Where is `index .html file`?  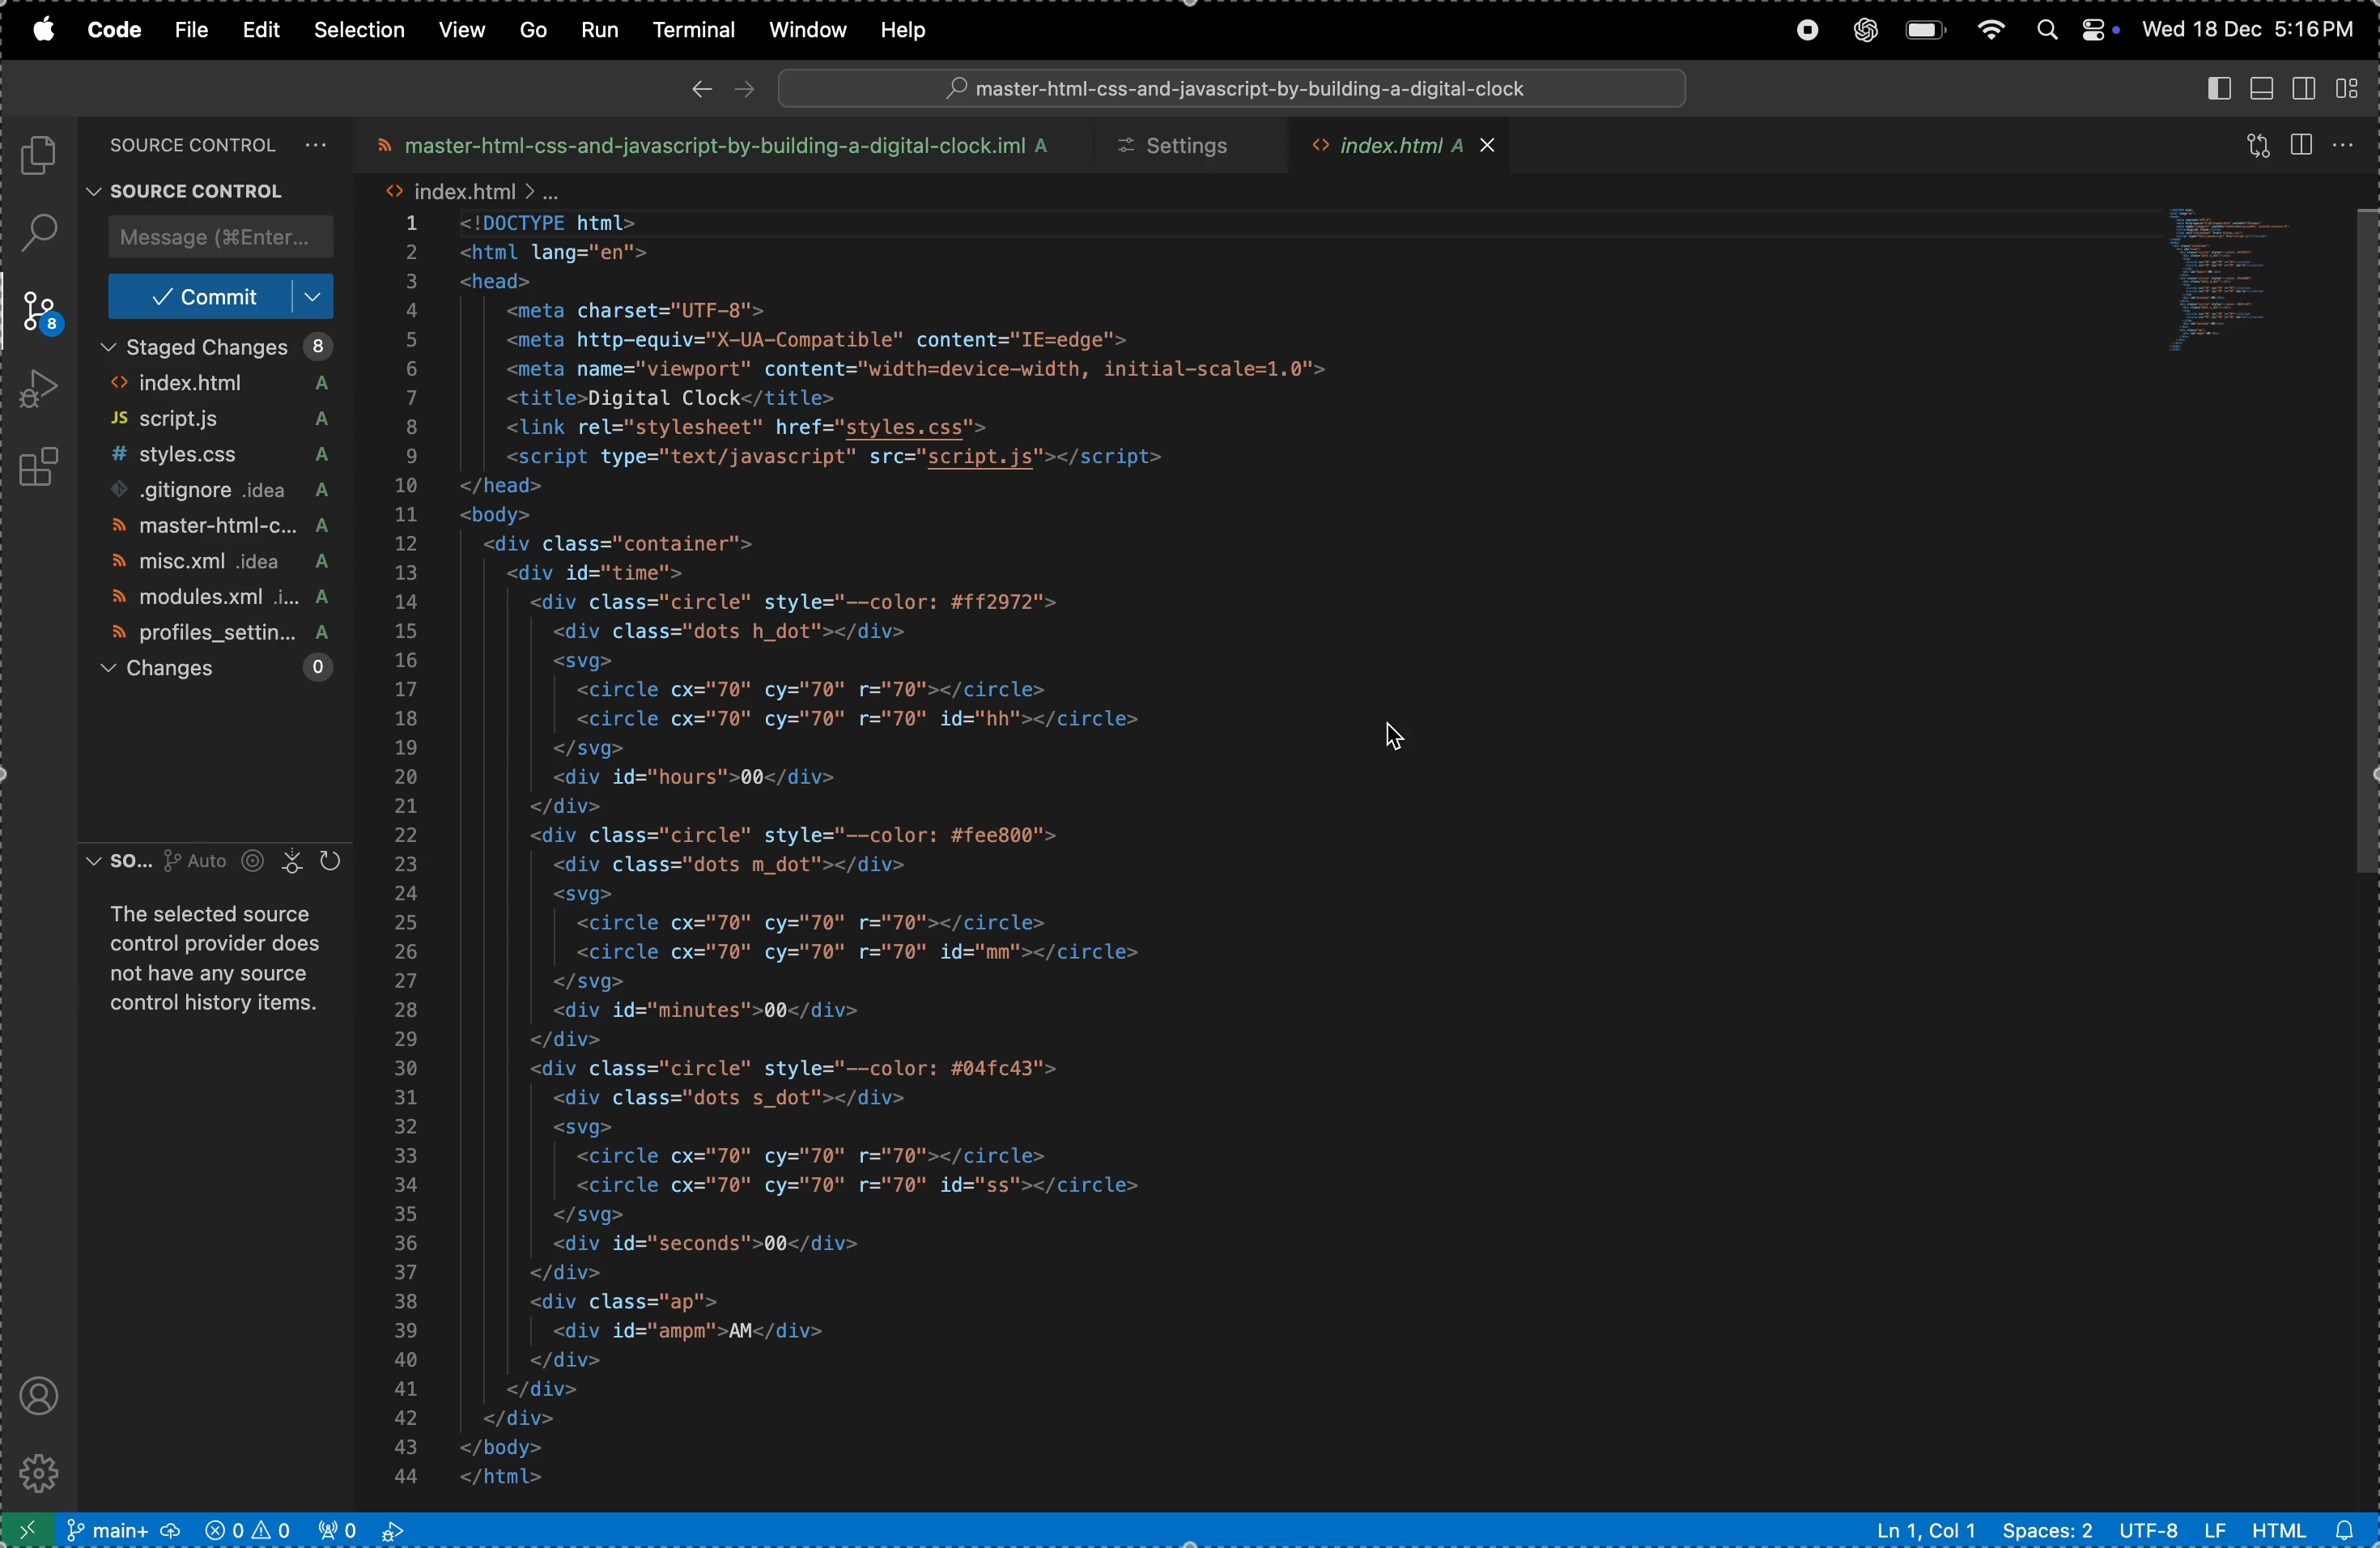 index .html file is located at coordinates (475, 190).